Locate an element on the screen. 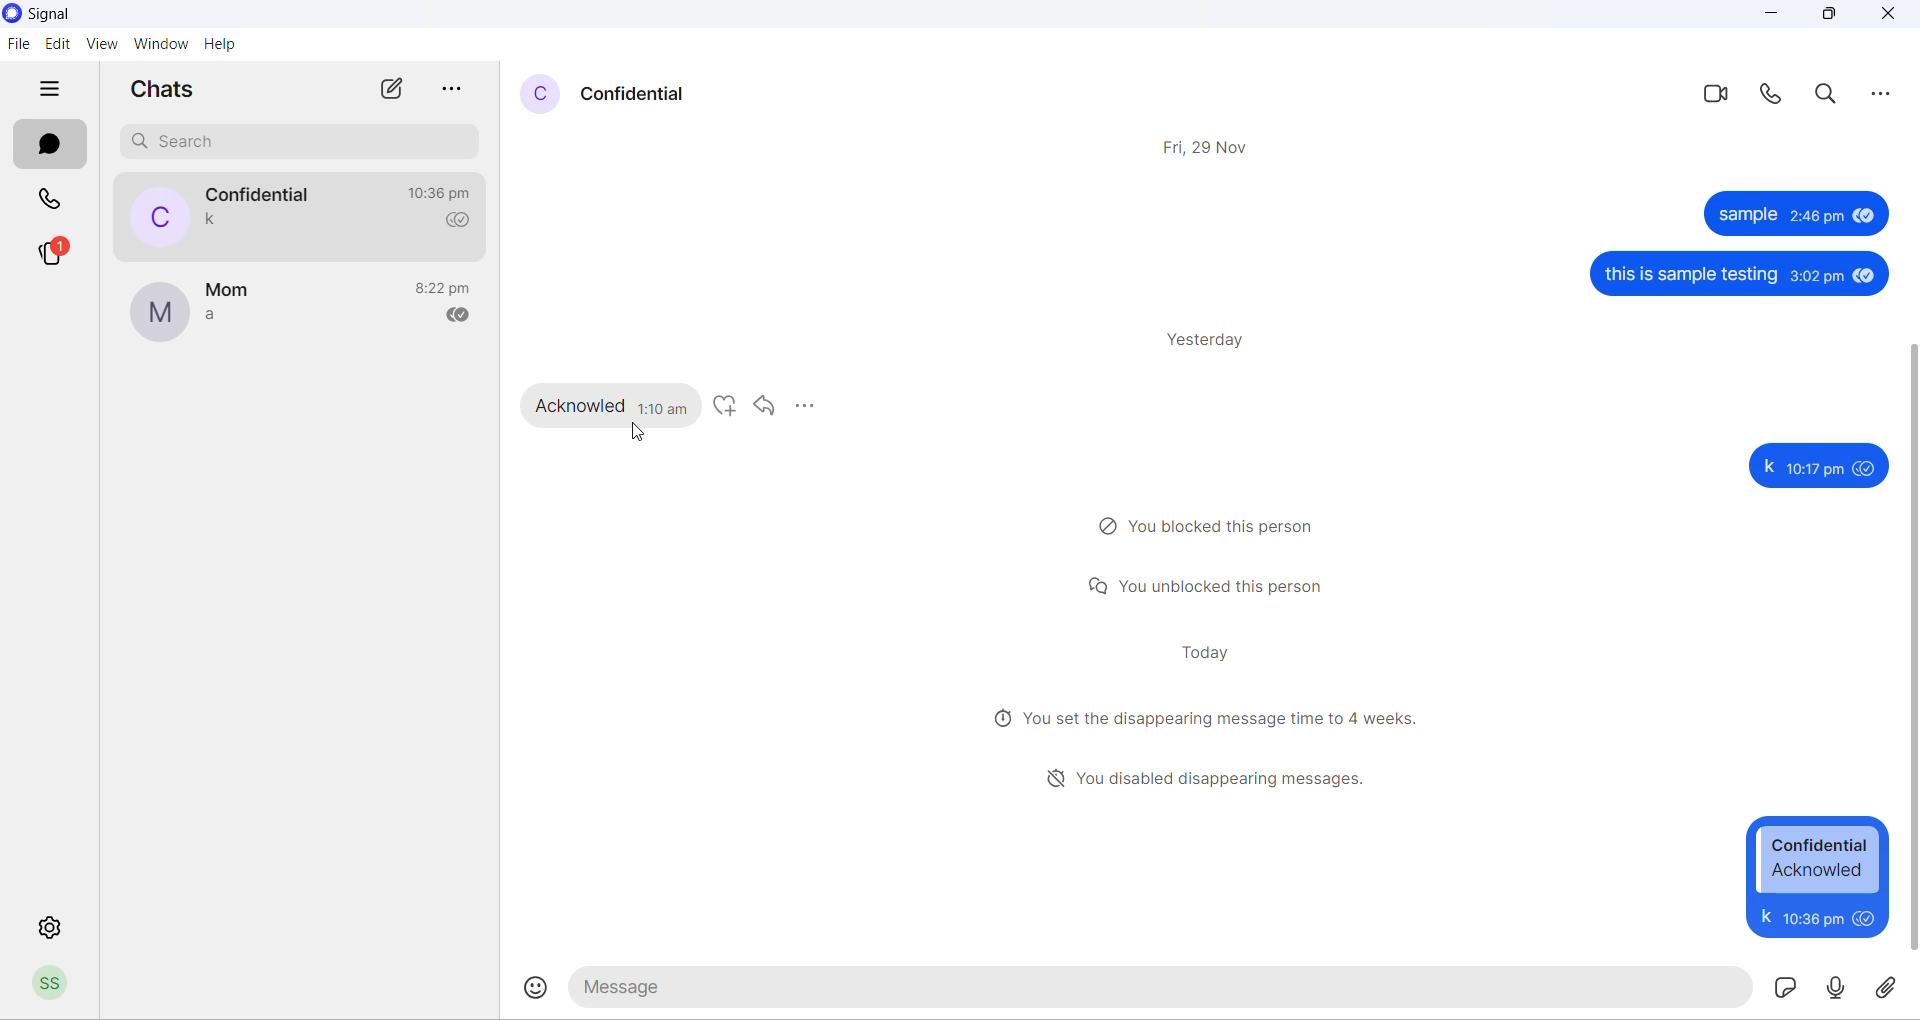 The image size is (1920, 1020). maximize is located at coordinates (1828, 15).